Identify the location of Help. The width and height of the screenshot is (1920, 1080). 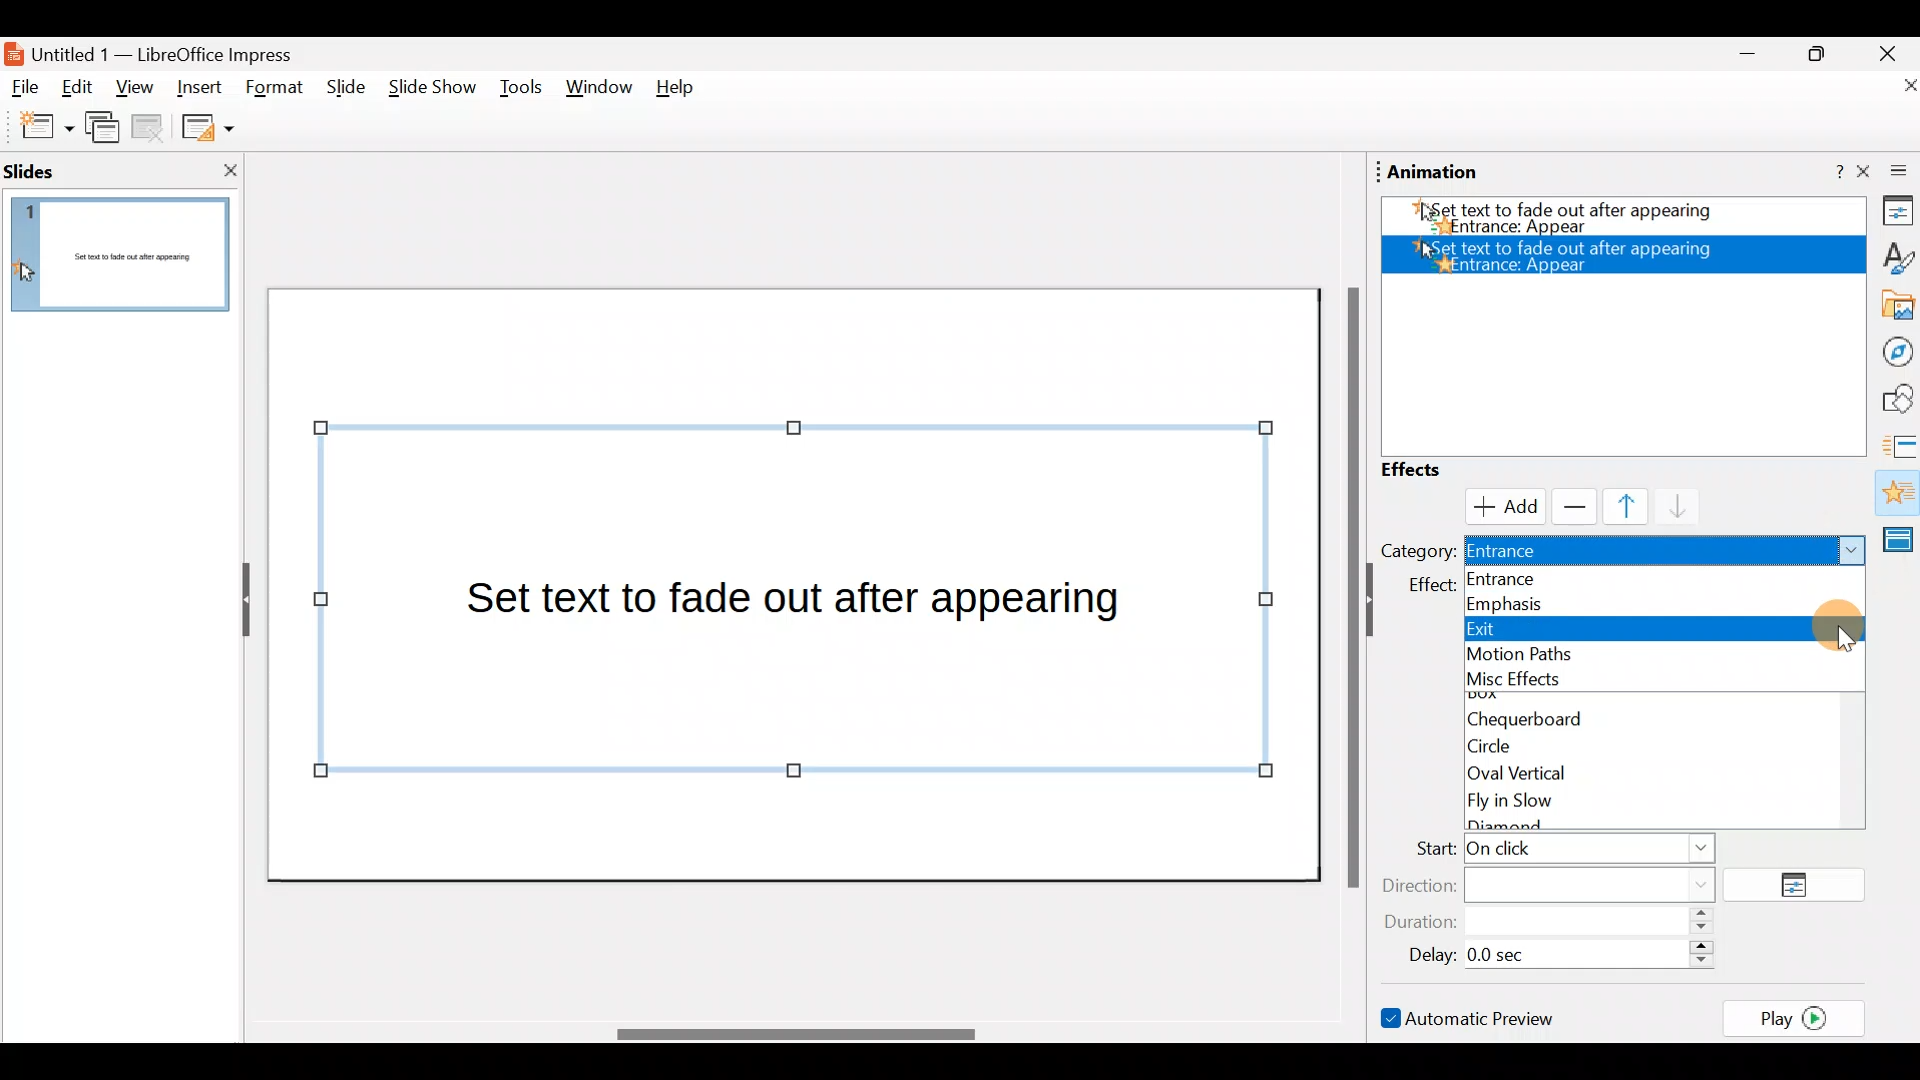
(1825, 173).